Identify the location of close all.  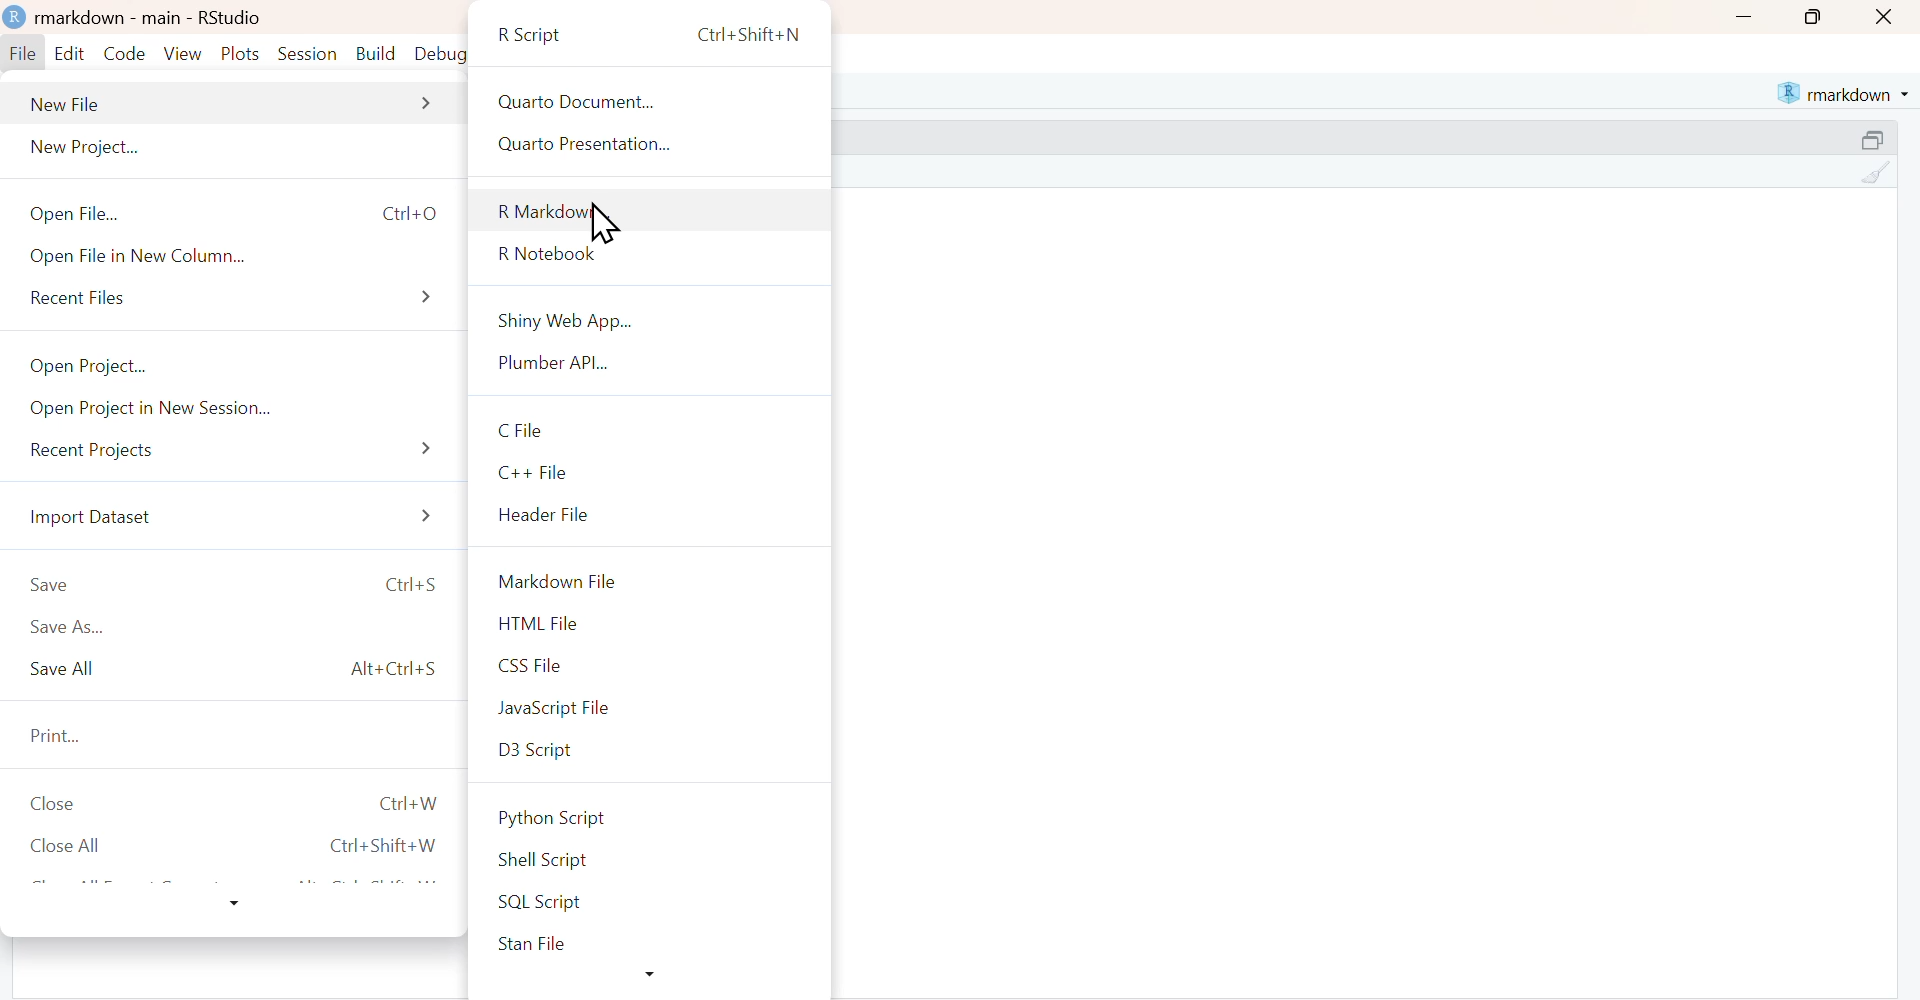
(242, 845).